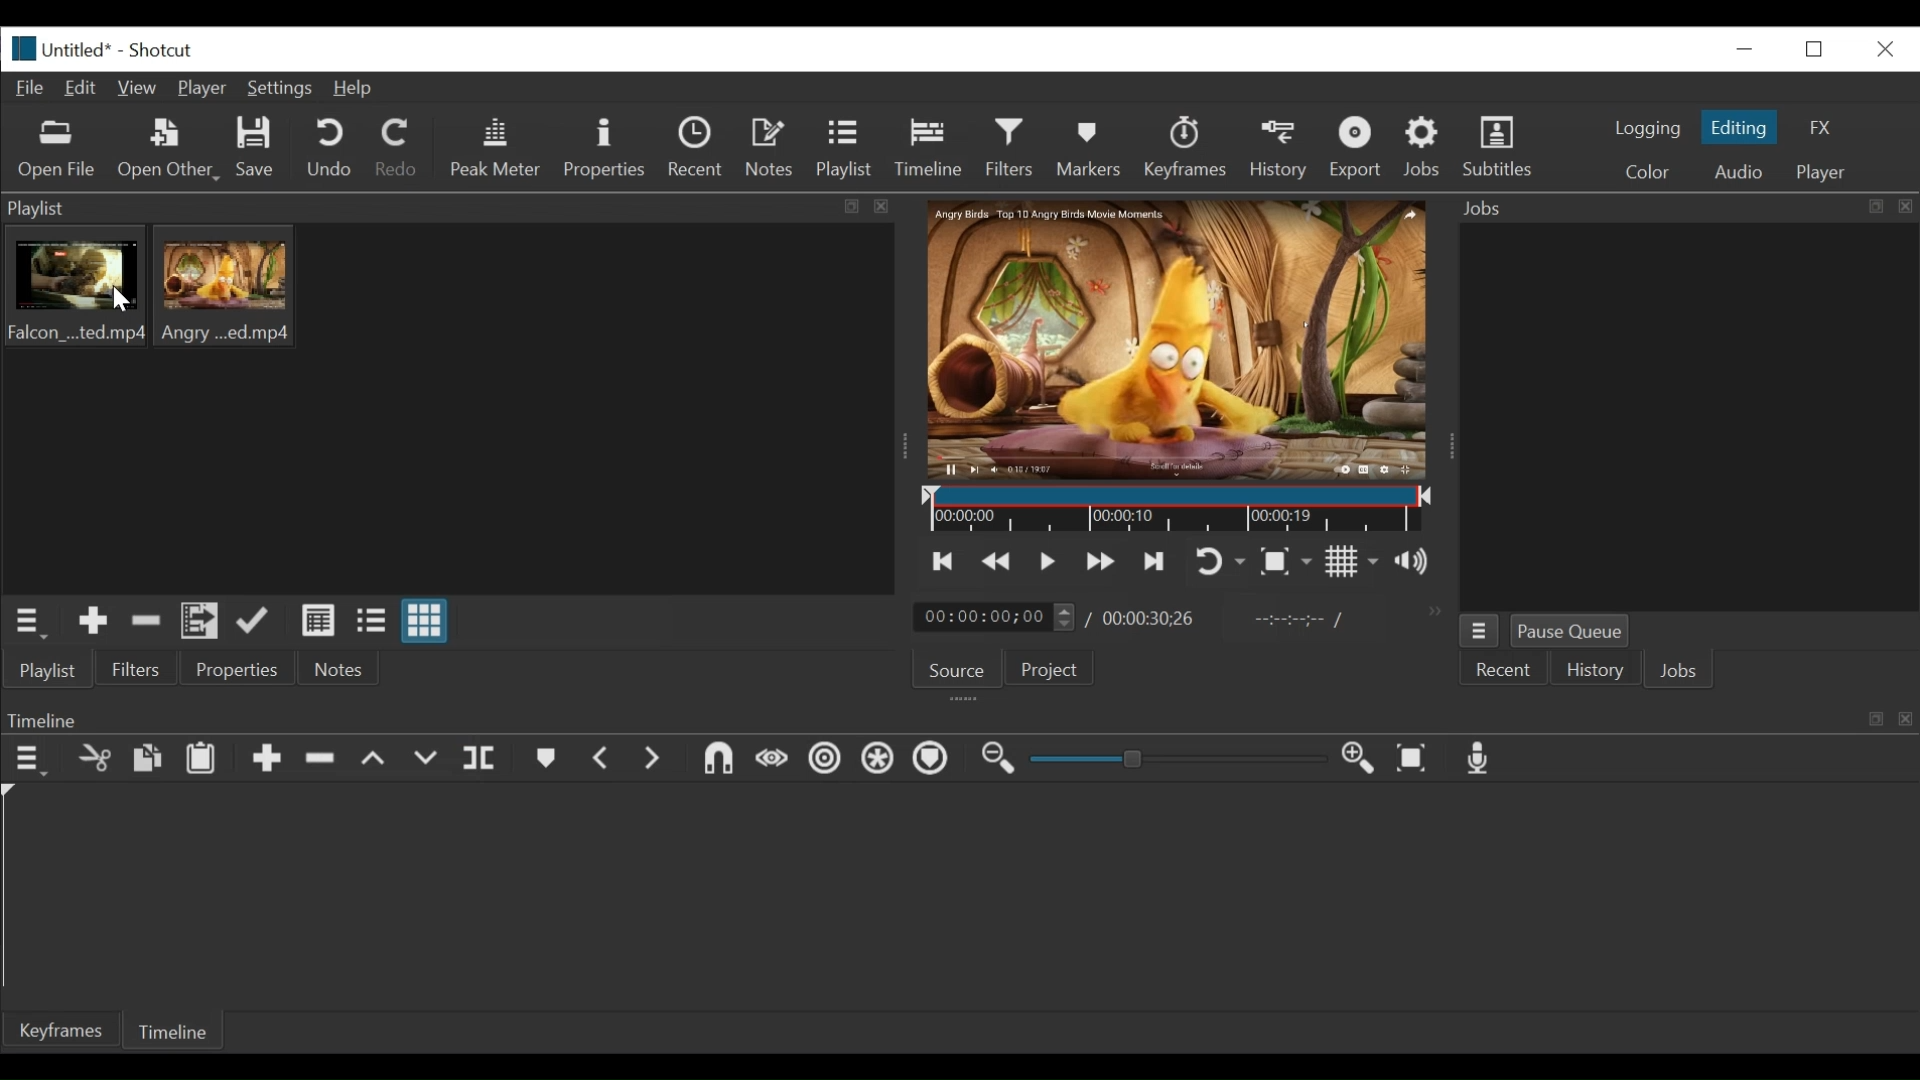 The width and height of the screenshot is (1920, 1080). I want to click on Player, so click(207, 90).